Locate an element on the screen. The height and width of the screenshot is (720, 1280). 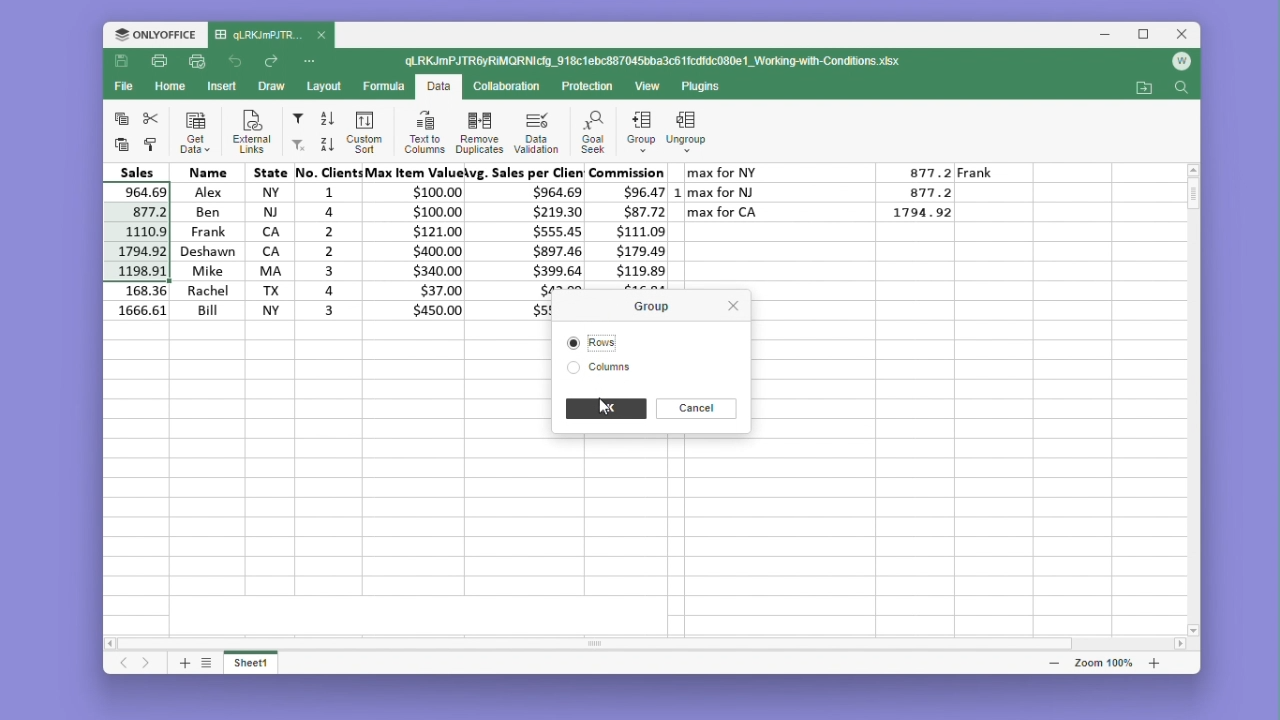
custom sort is located at coordinates (362, 132).